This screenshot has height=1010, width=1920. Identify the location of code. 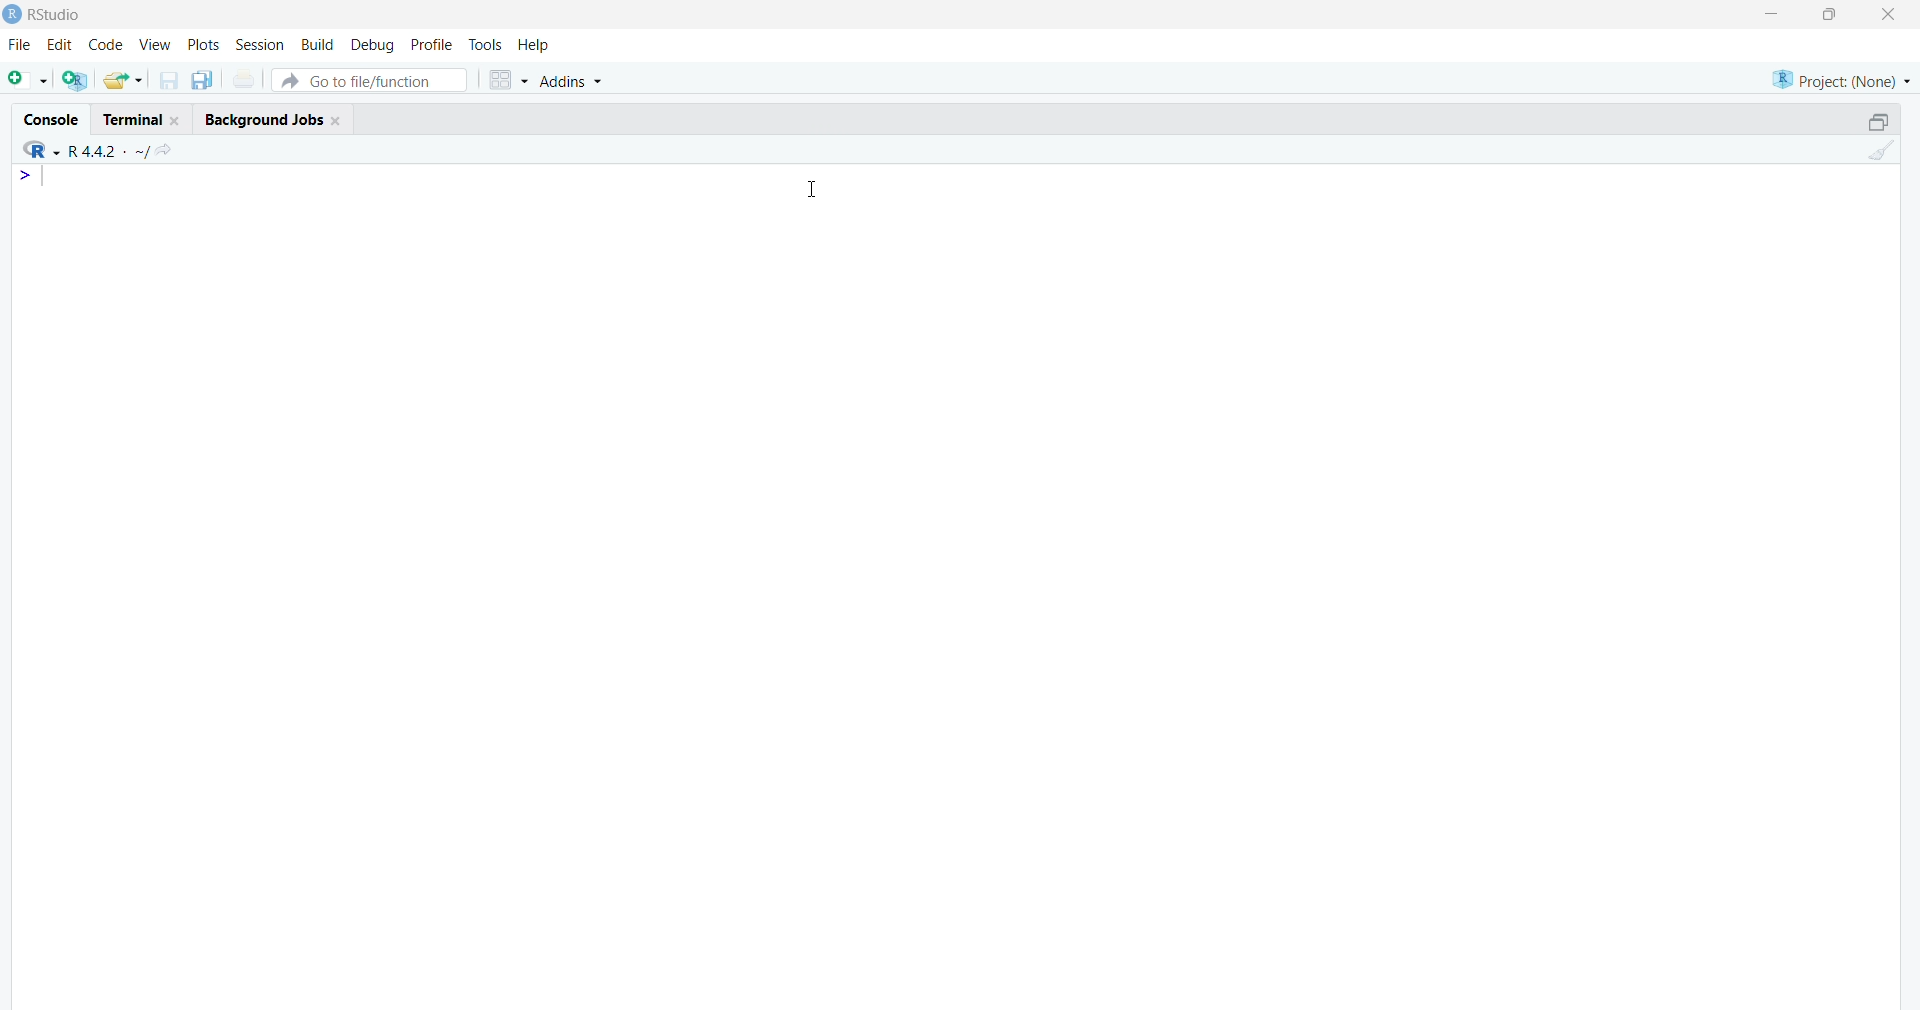
(105, 45).